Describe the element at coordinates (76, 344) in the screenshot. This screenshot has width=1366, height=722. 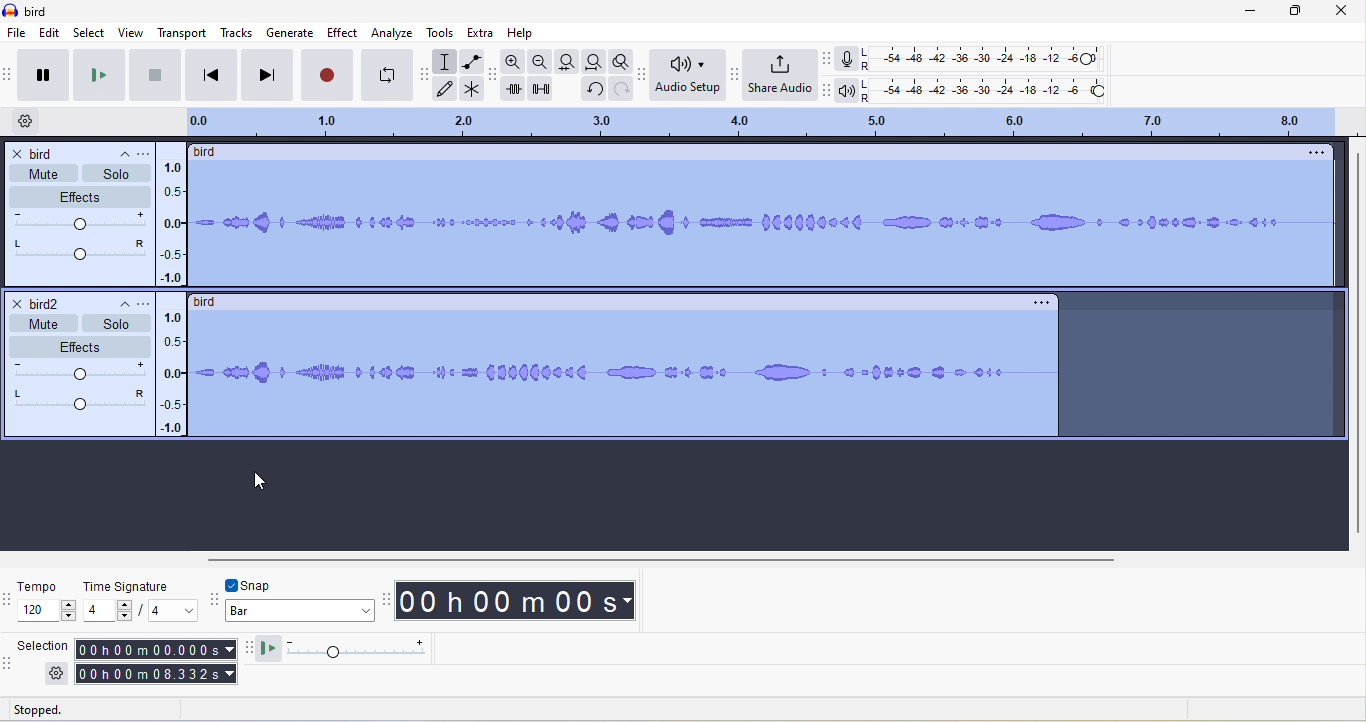
I see `effects` at that location.